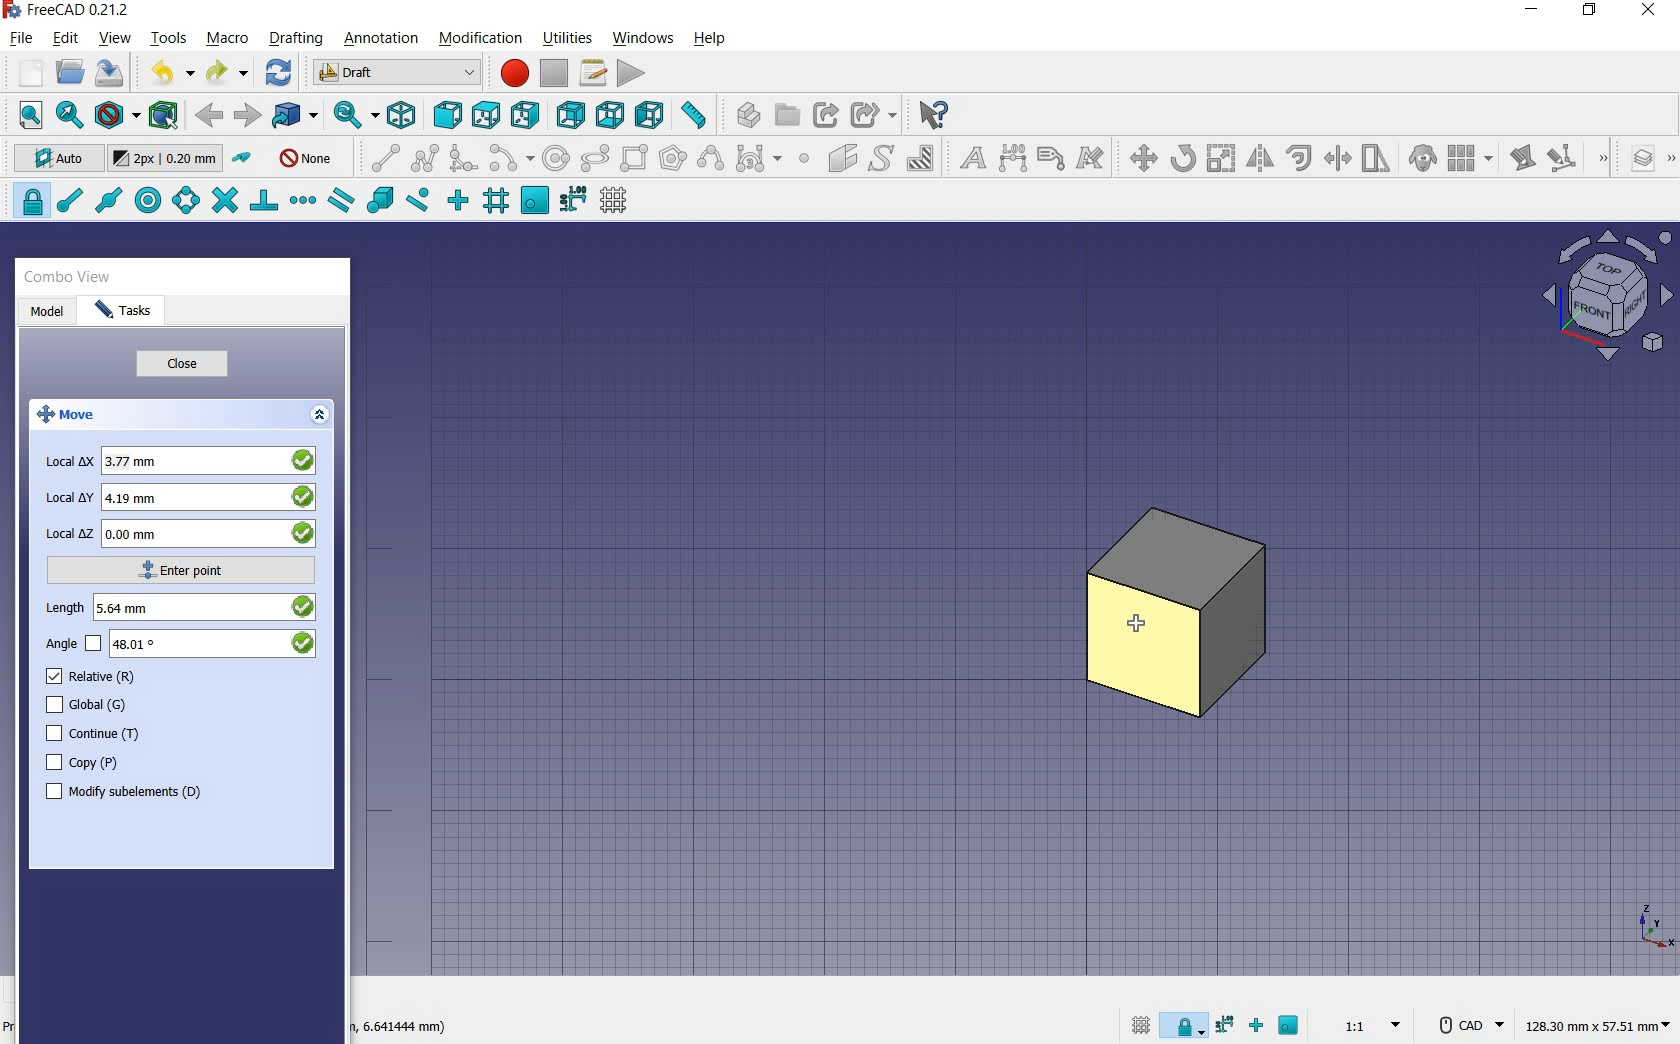 The height and width of the screenshot is (1044, 1680). What do you see at coordinates (171, 40) in the screenshot?
I see `tools` at bounding box center [171, 40].